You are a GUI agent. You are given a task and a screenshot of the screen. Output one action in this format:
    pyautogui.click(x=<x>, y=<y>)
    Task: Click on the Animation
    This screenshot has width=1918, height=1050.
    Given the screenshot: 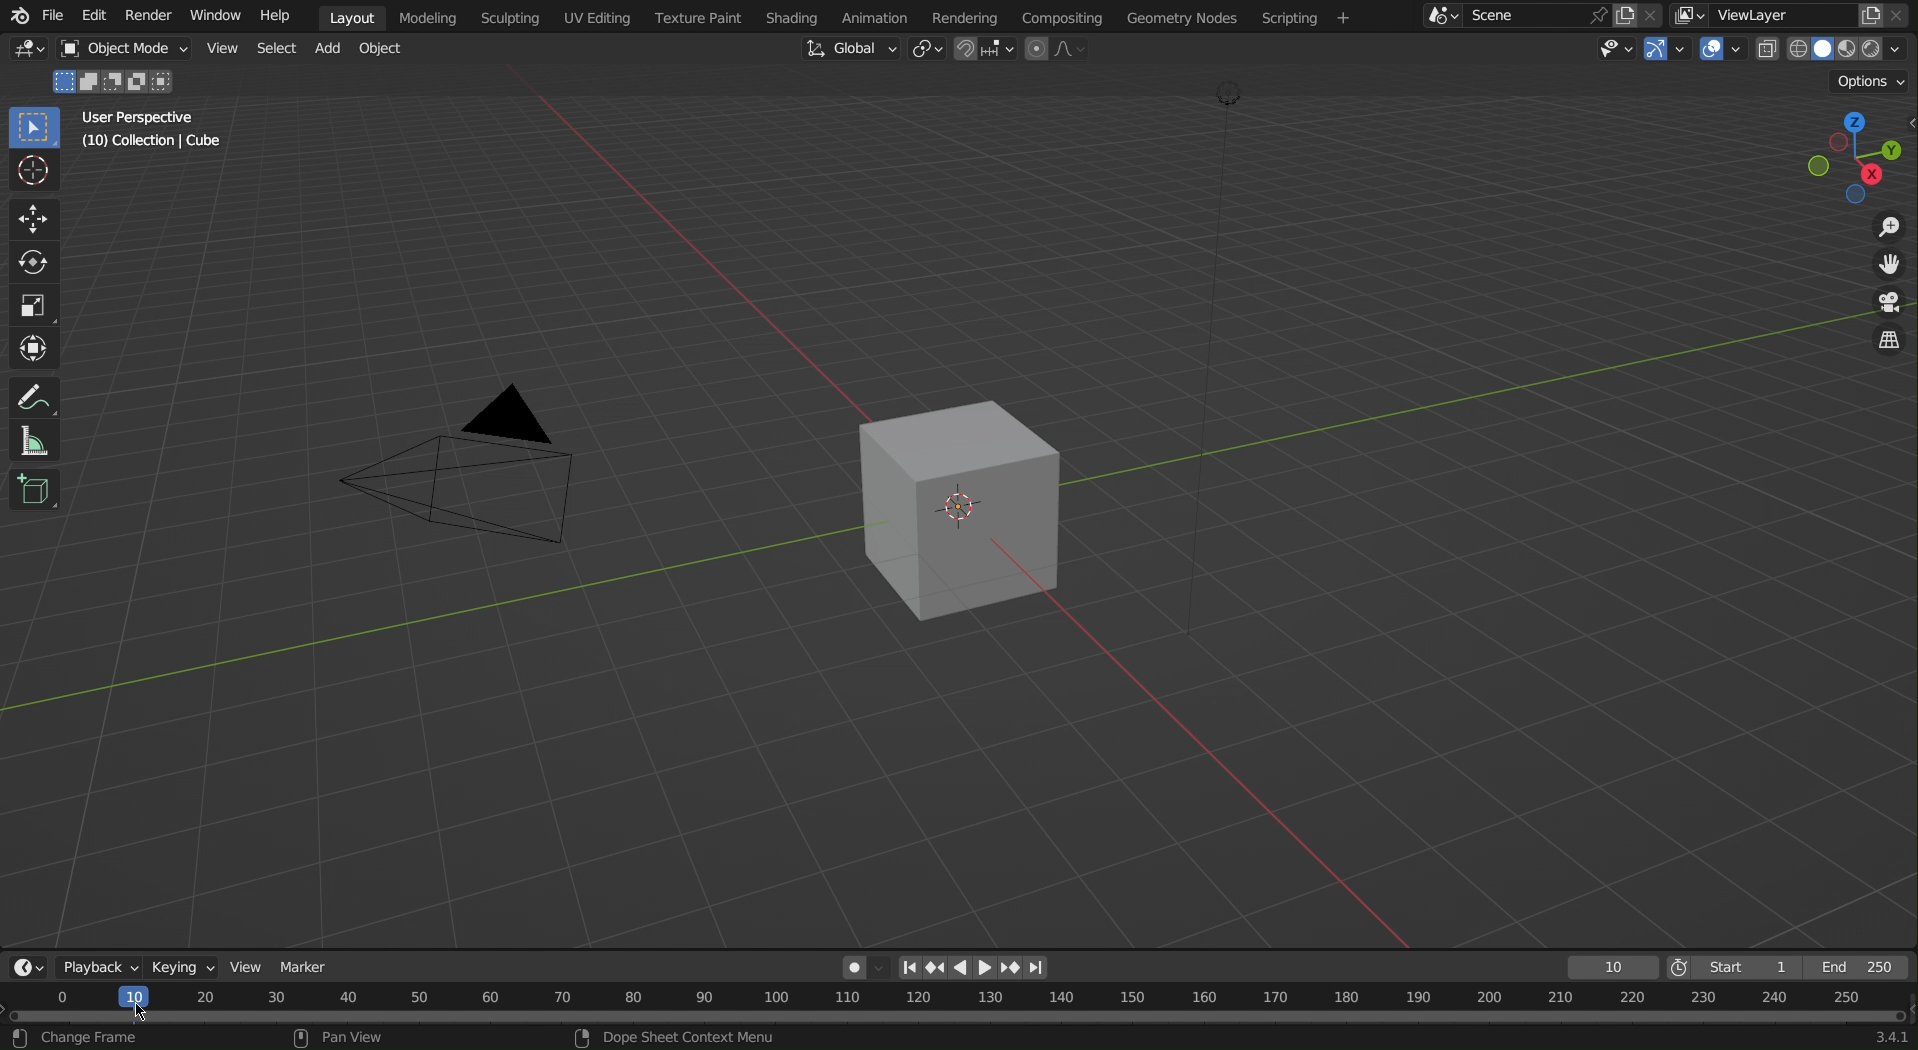 What is the action you would take?
    pyautogui.click(x=872, y=14)
    